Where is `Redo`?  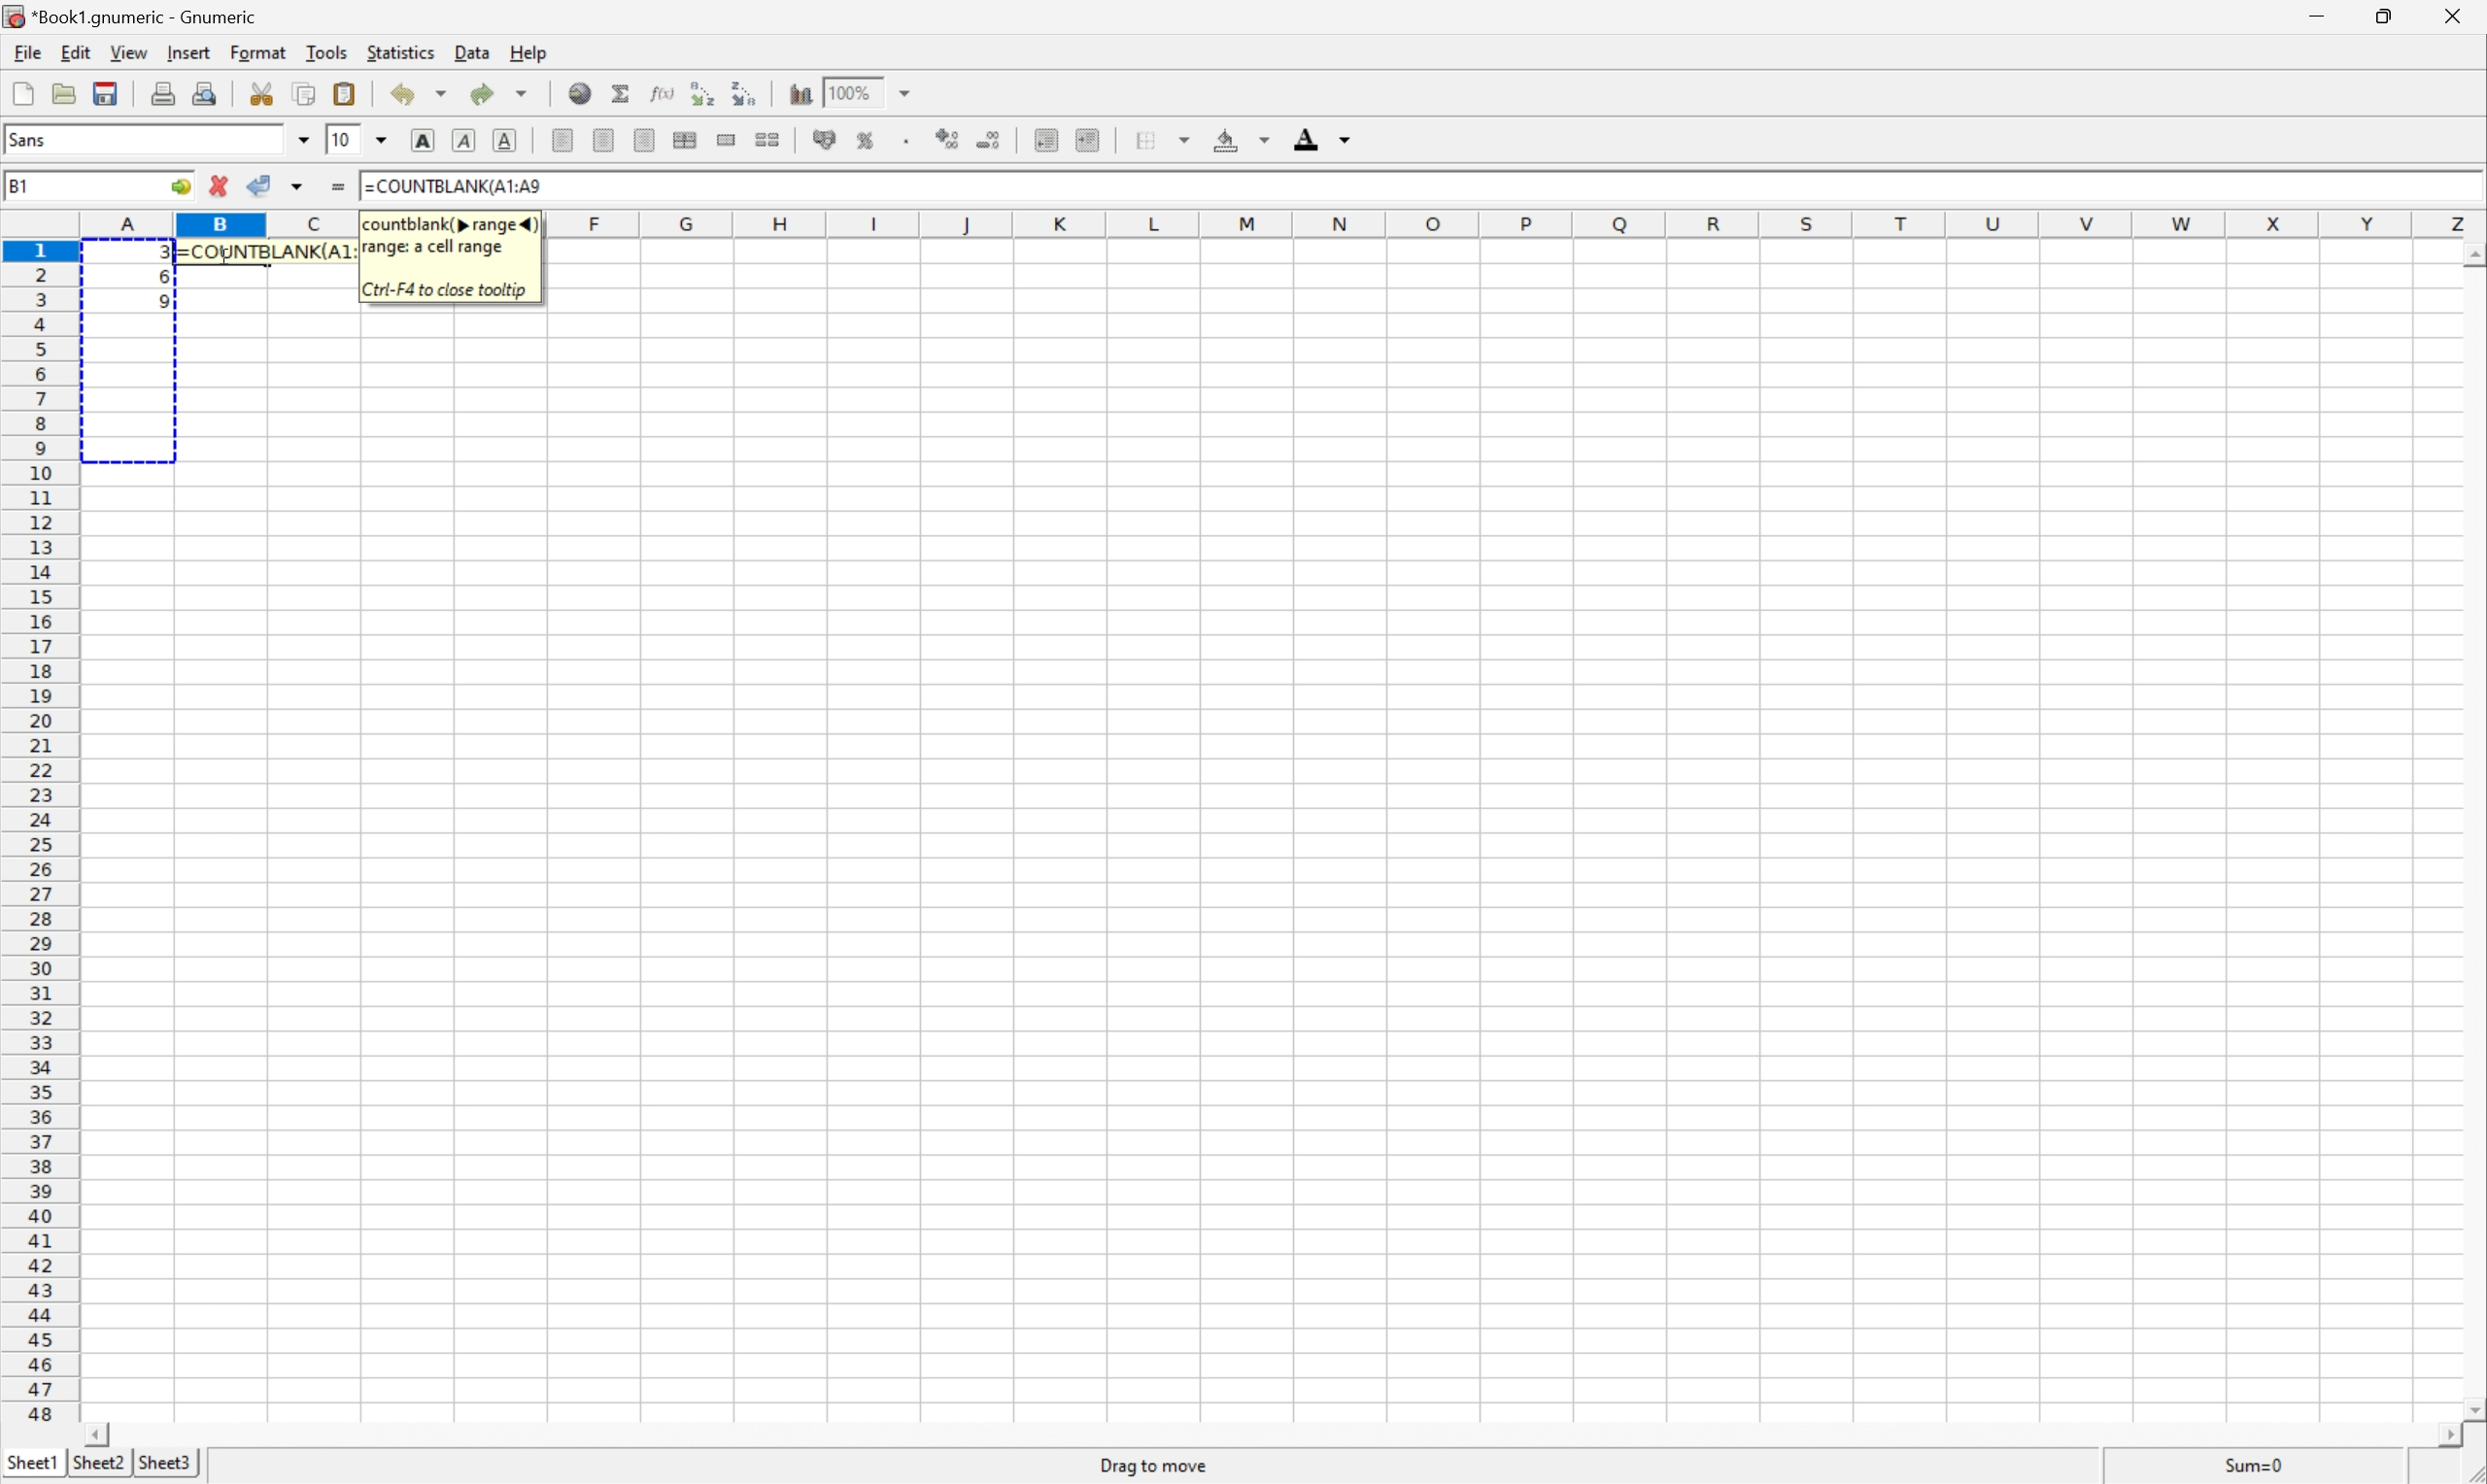
Redo is located at coordinates (496, 93).